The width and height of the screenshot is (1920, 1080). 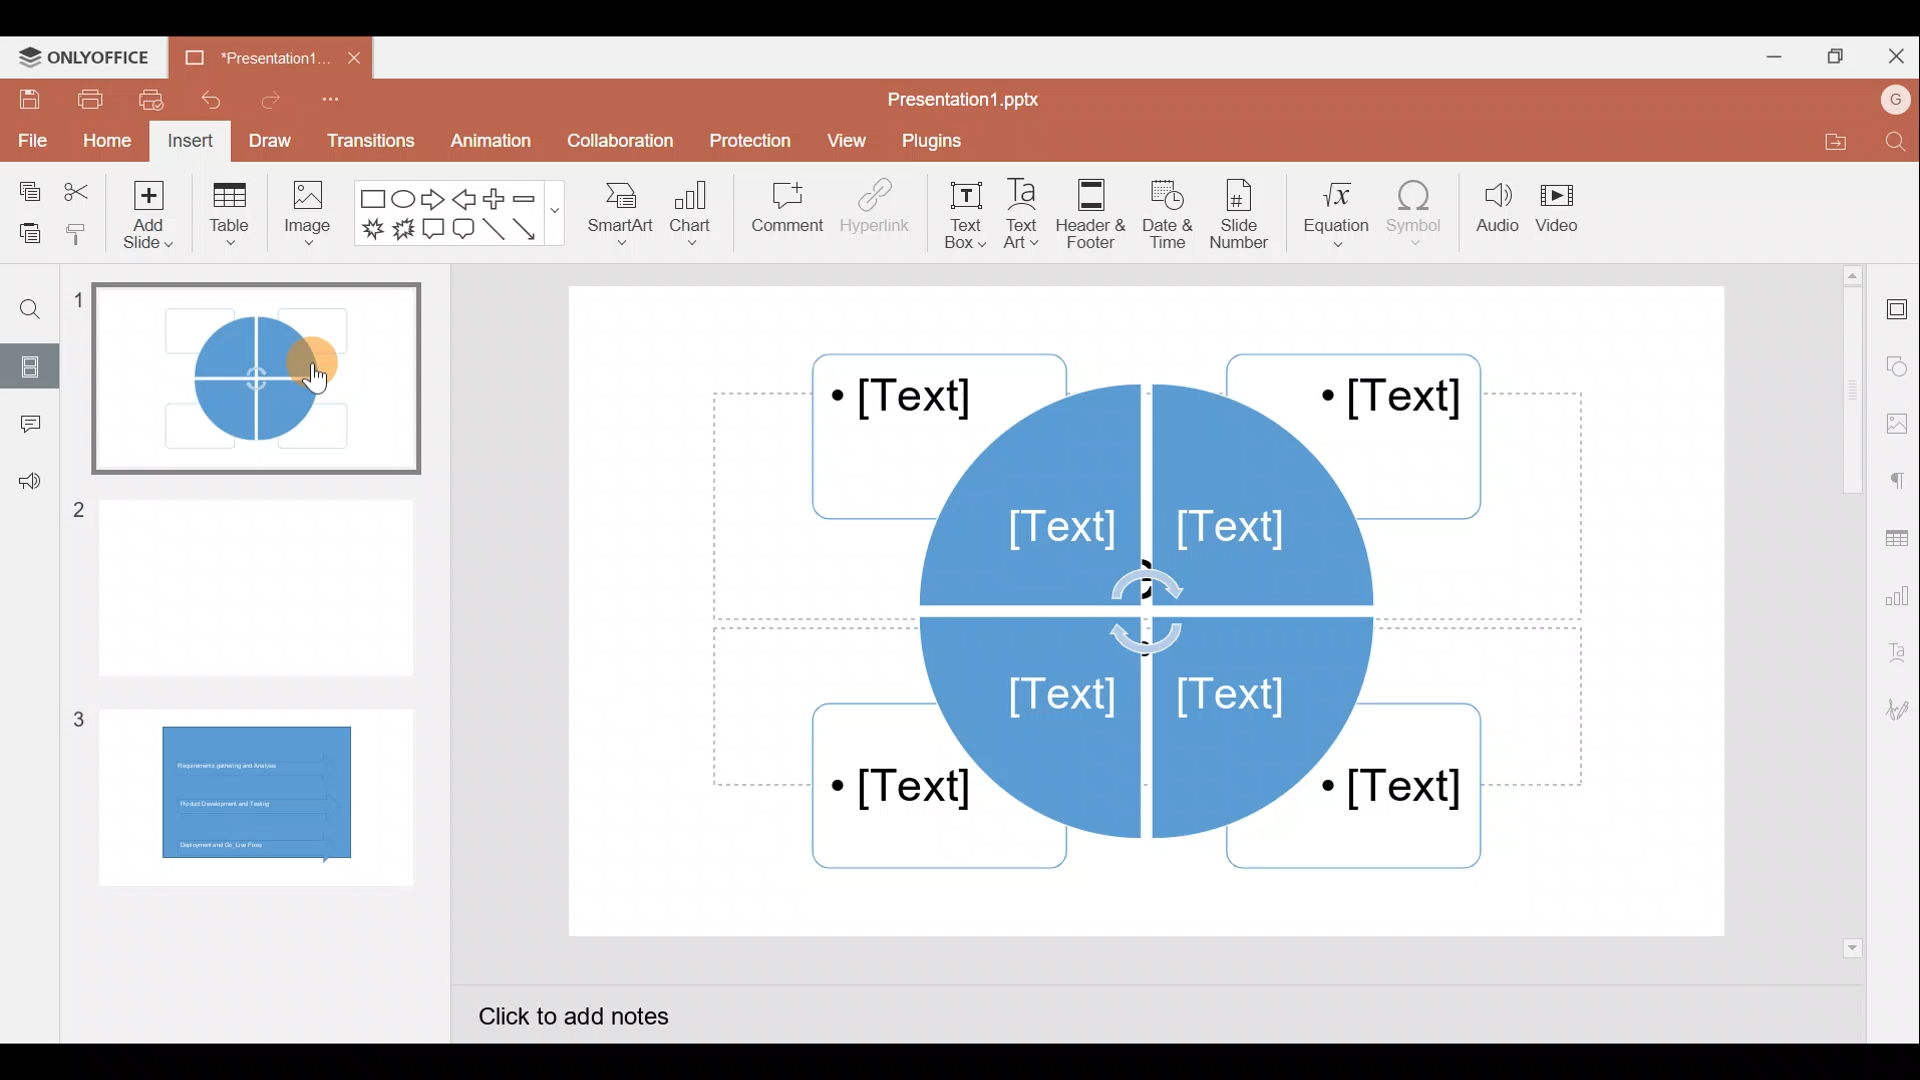 What do you see at coordinates (265, 376) in the screenshot?
I see `Slide 1` at bounding box center [265, 376].